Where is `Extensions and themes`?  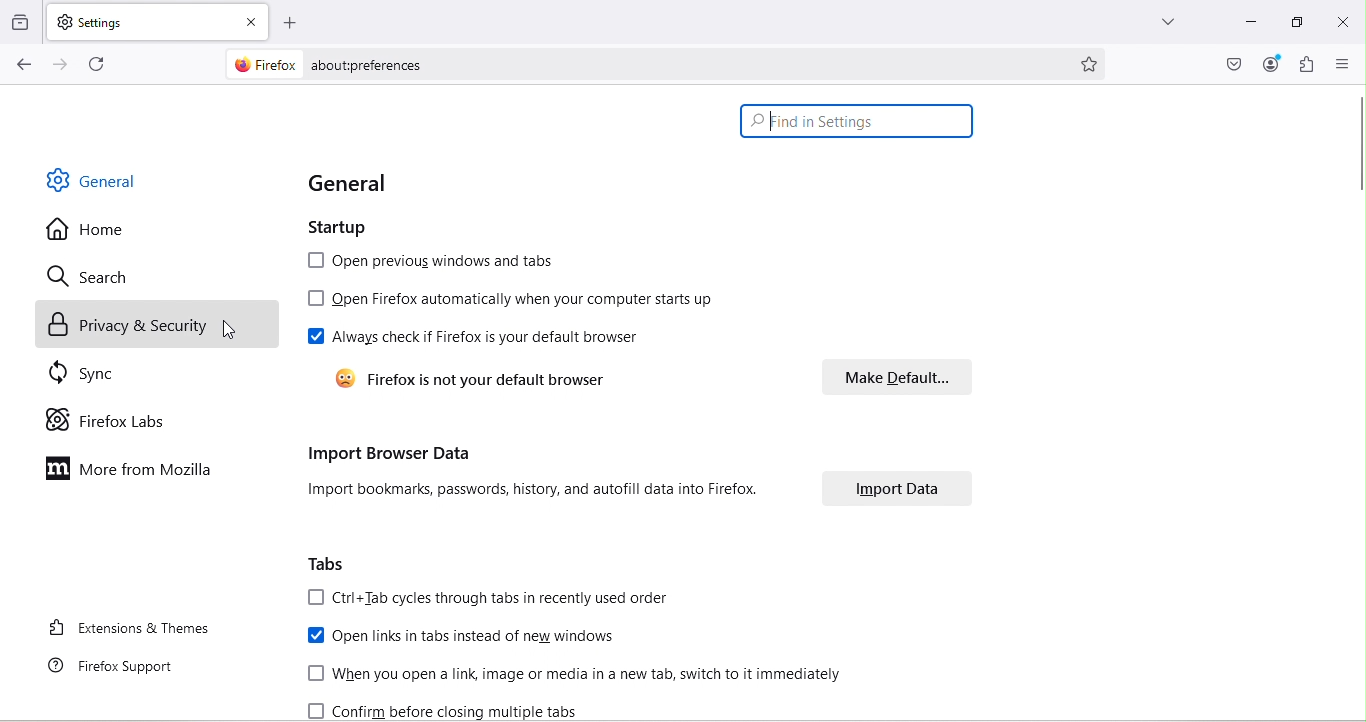 Extensions and themes is located at coordinates (130, 632).